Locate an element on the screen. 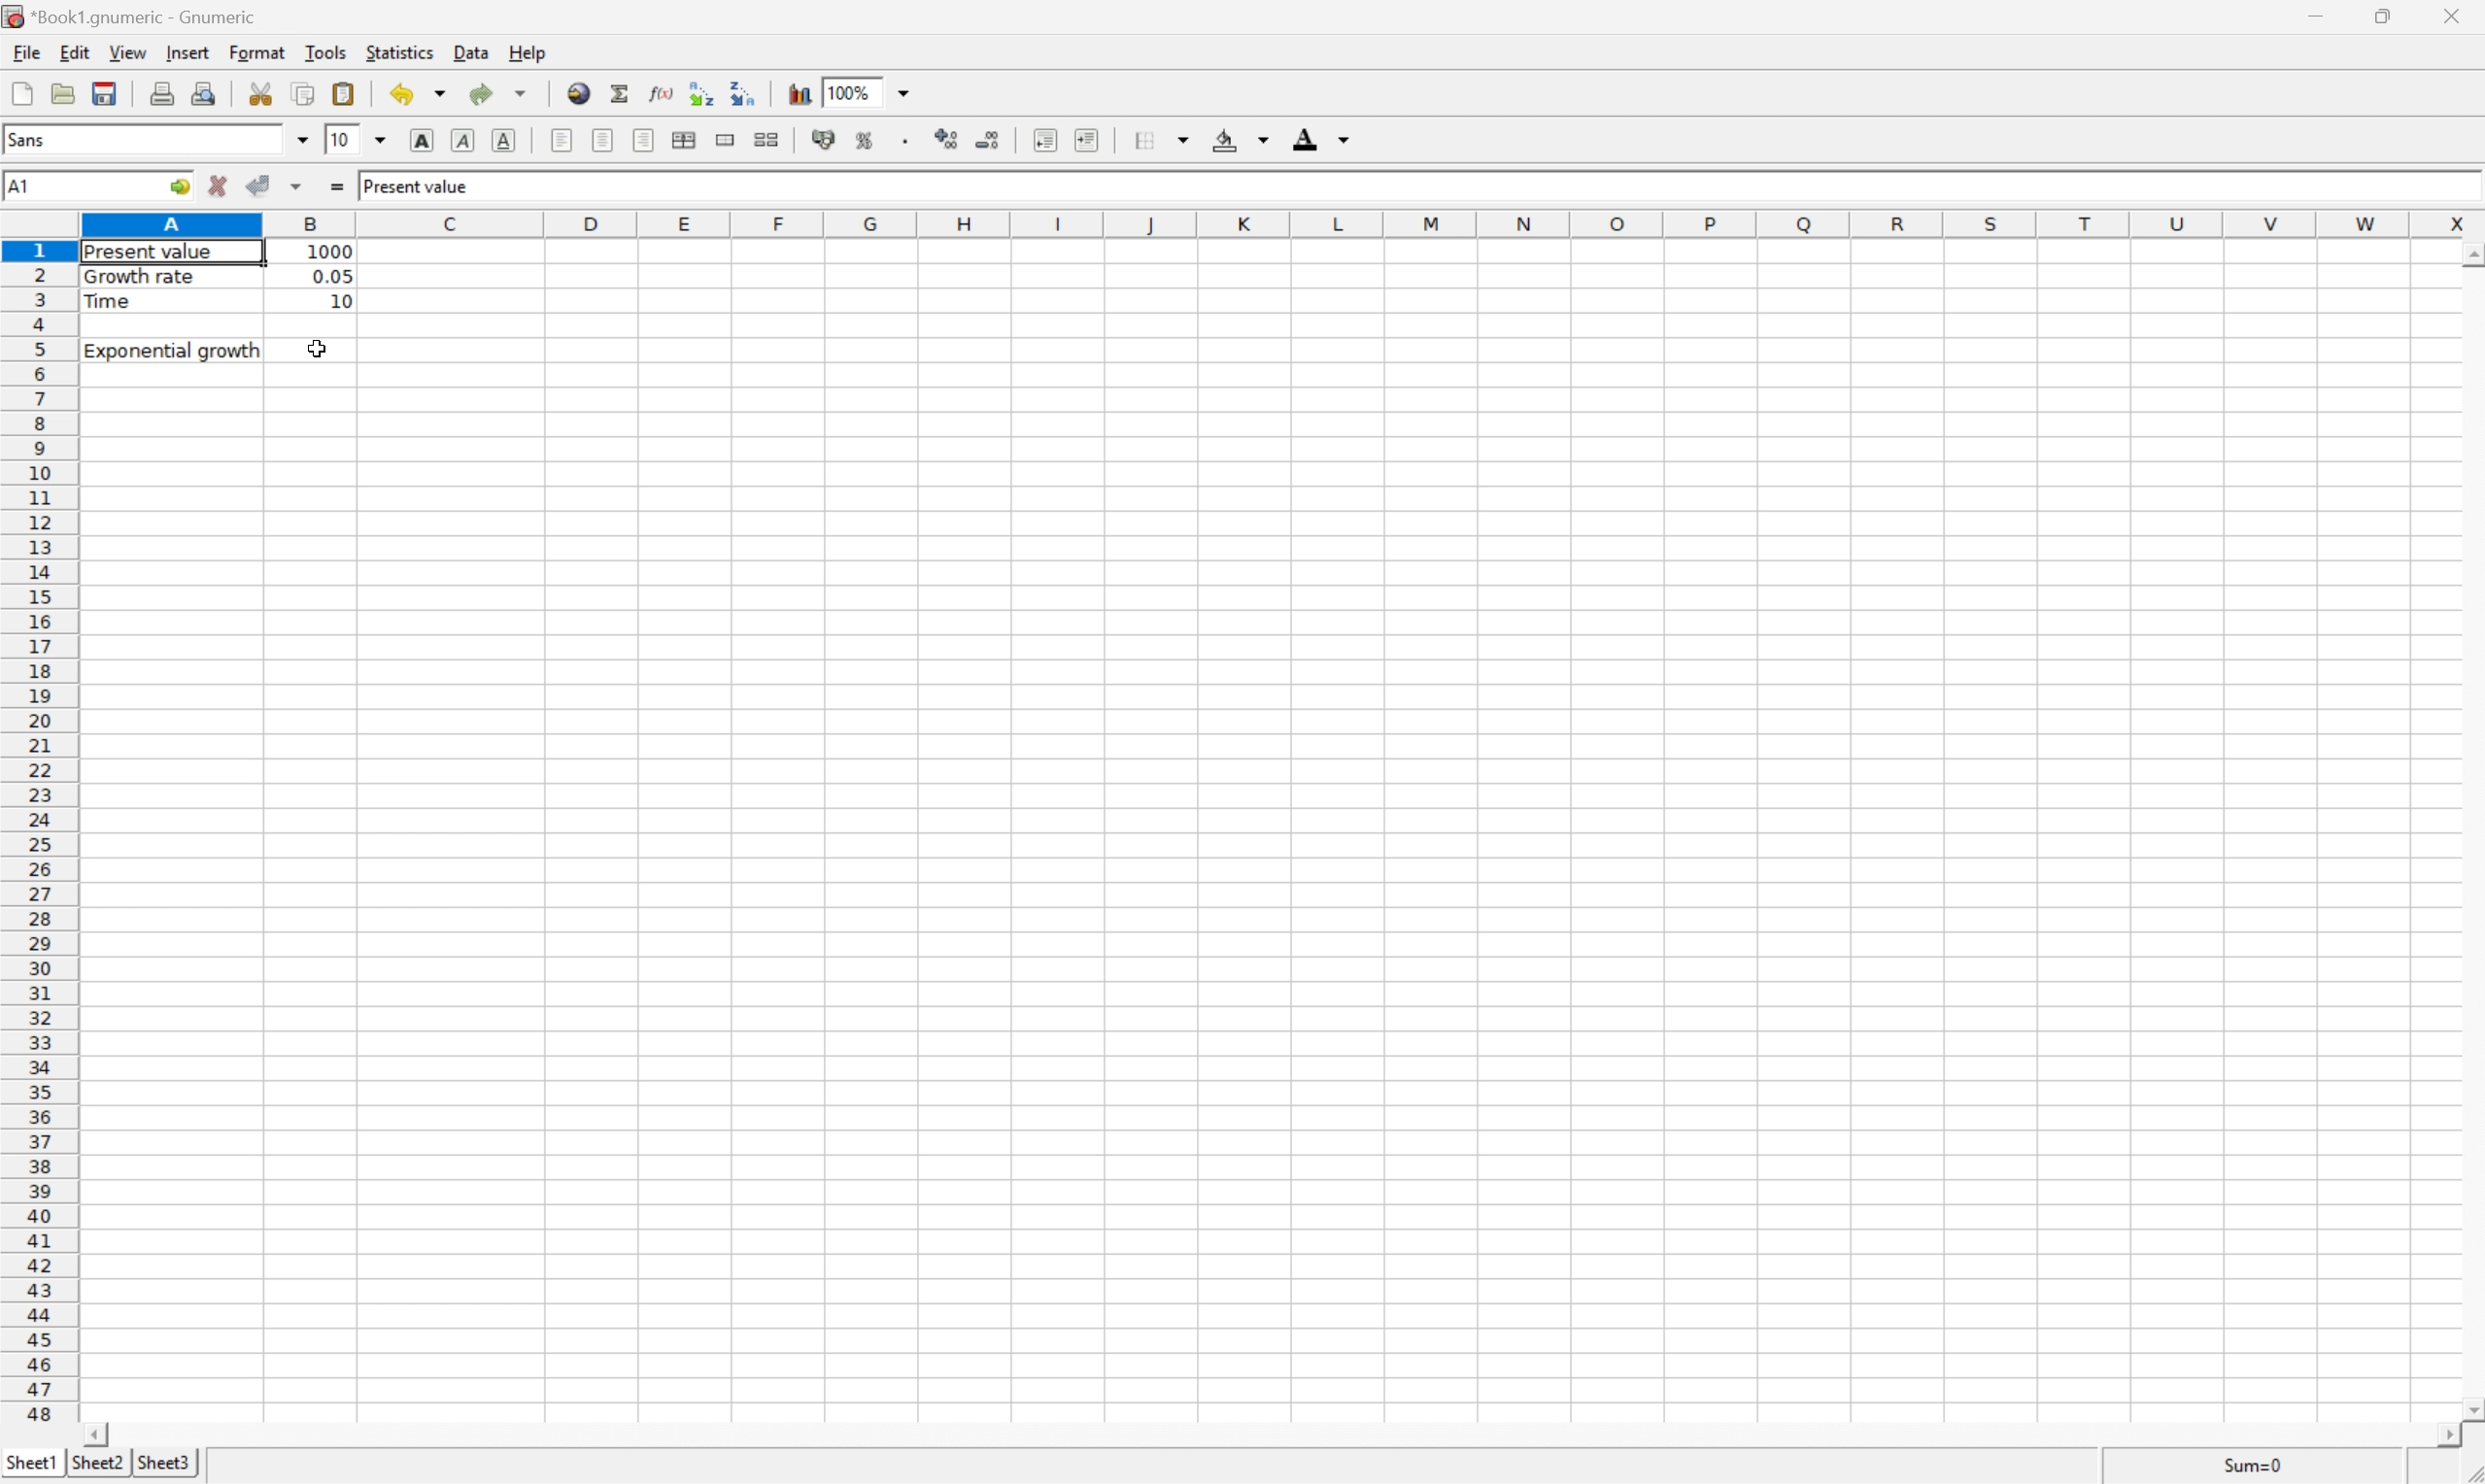  Enter formula is located at coordinates (337, 187).